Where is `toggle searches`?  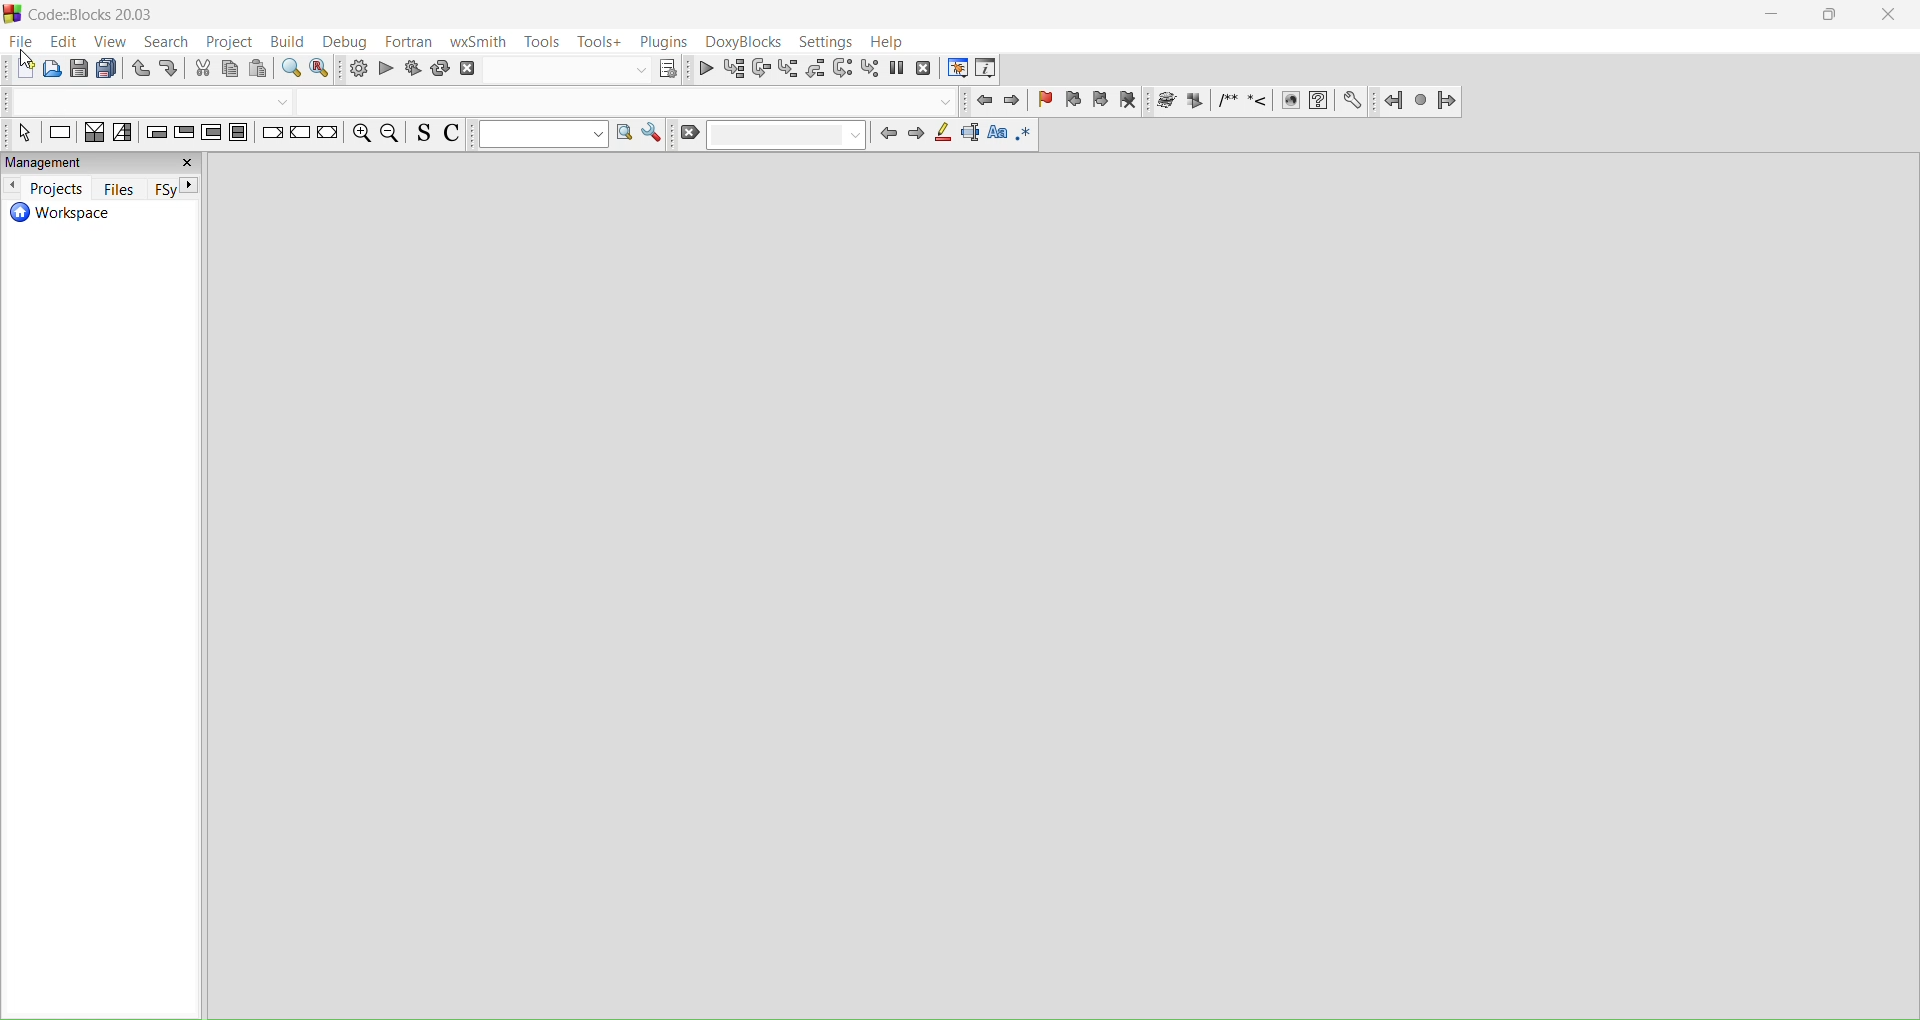 toggle searches is located at coordinates (422, 136).